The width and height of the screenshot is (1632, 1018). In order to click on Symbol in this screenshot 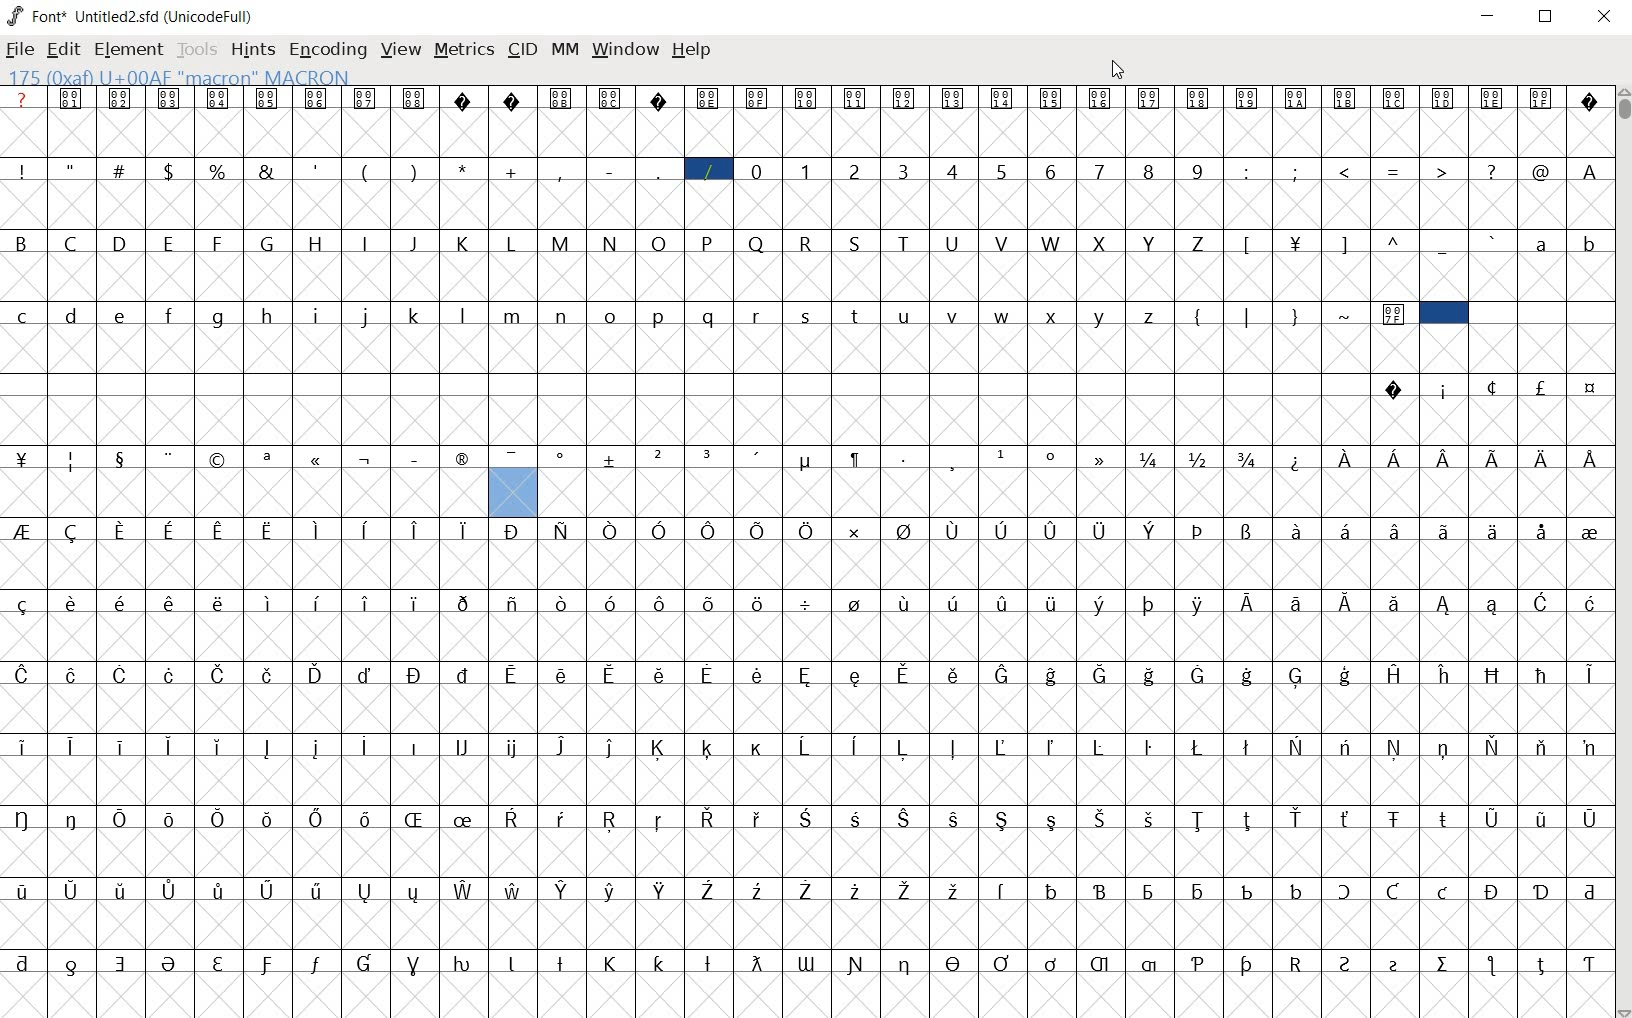, I will do `click(758, 602)`.